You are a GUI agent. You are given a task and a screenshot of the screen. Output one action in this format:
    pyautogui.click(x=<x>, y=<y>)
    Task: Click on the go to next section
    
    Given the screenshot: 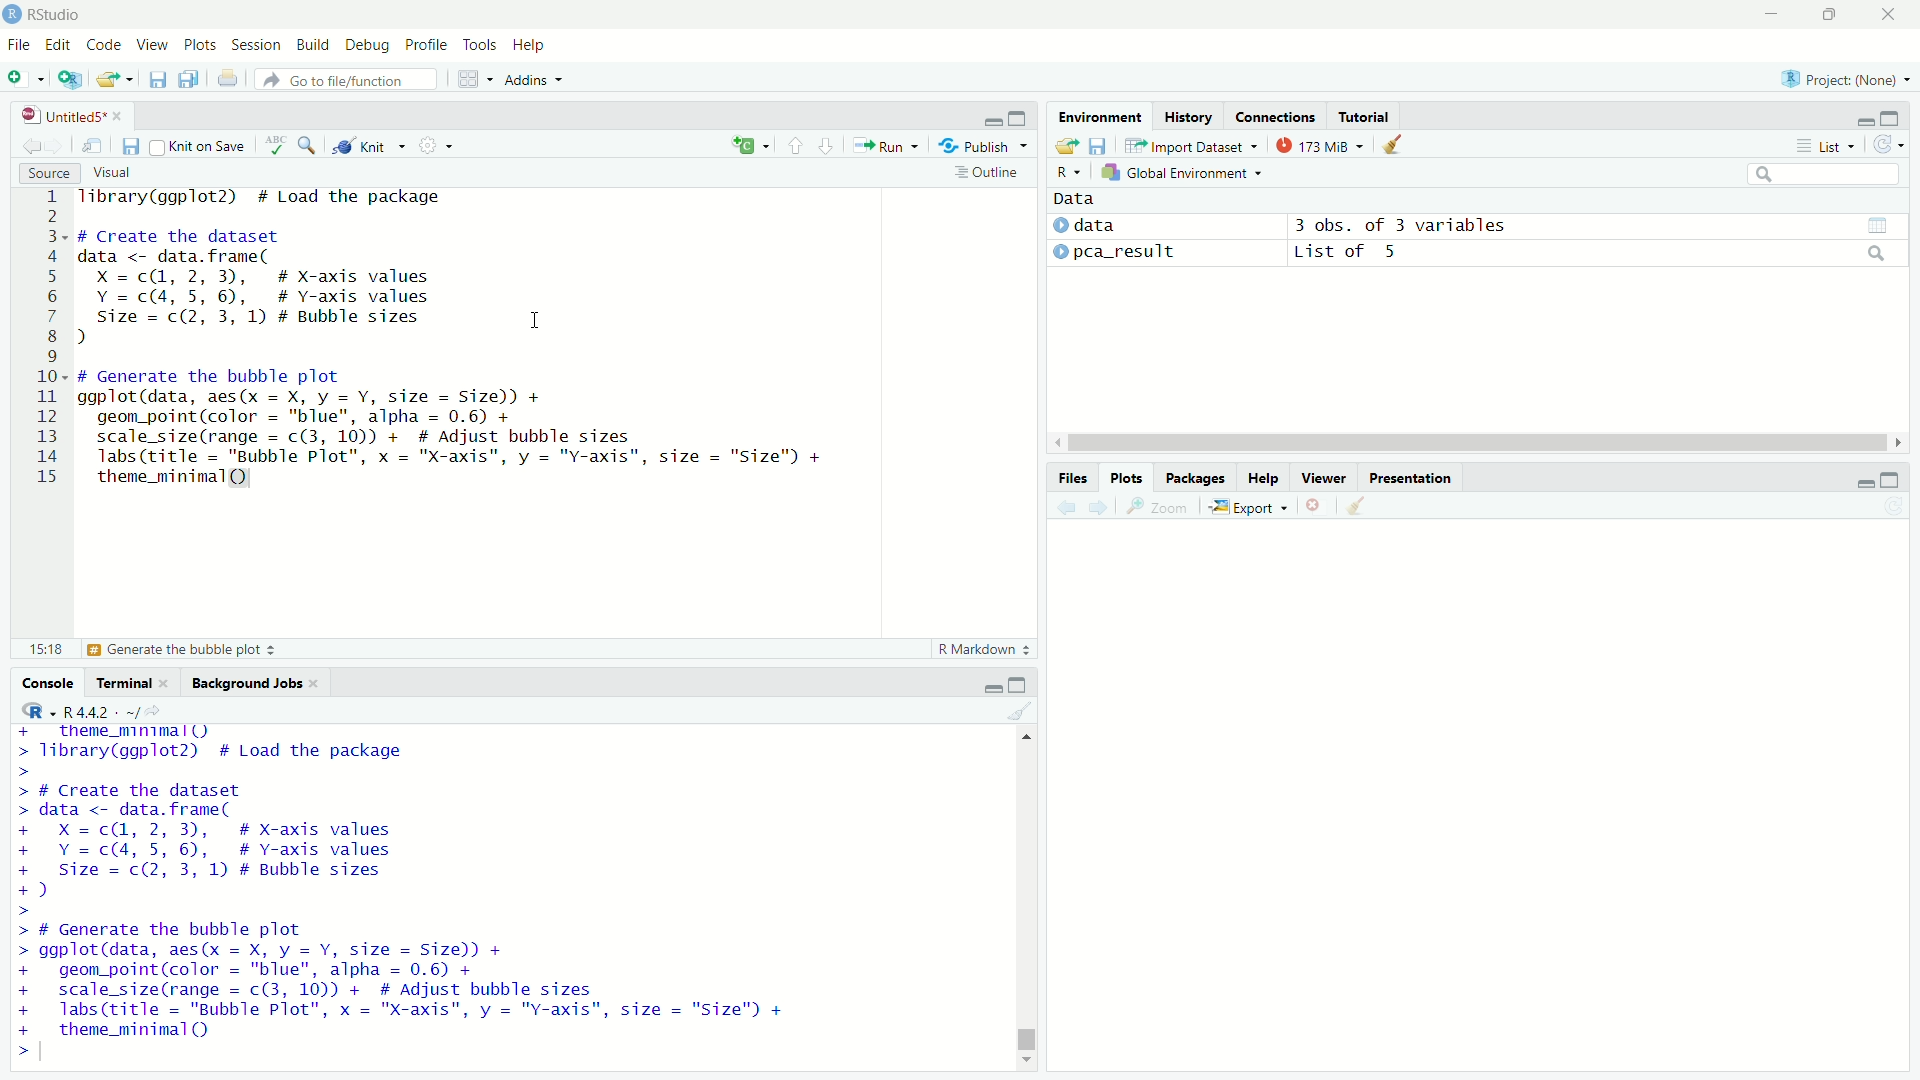 What is the action you would take?
    pyautogui.click(x=828, y=143)
    